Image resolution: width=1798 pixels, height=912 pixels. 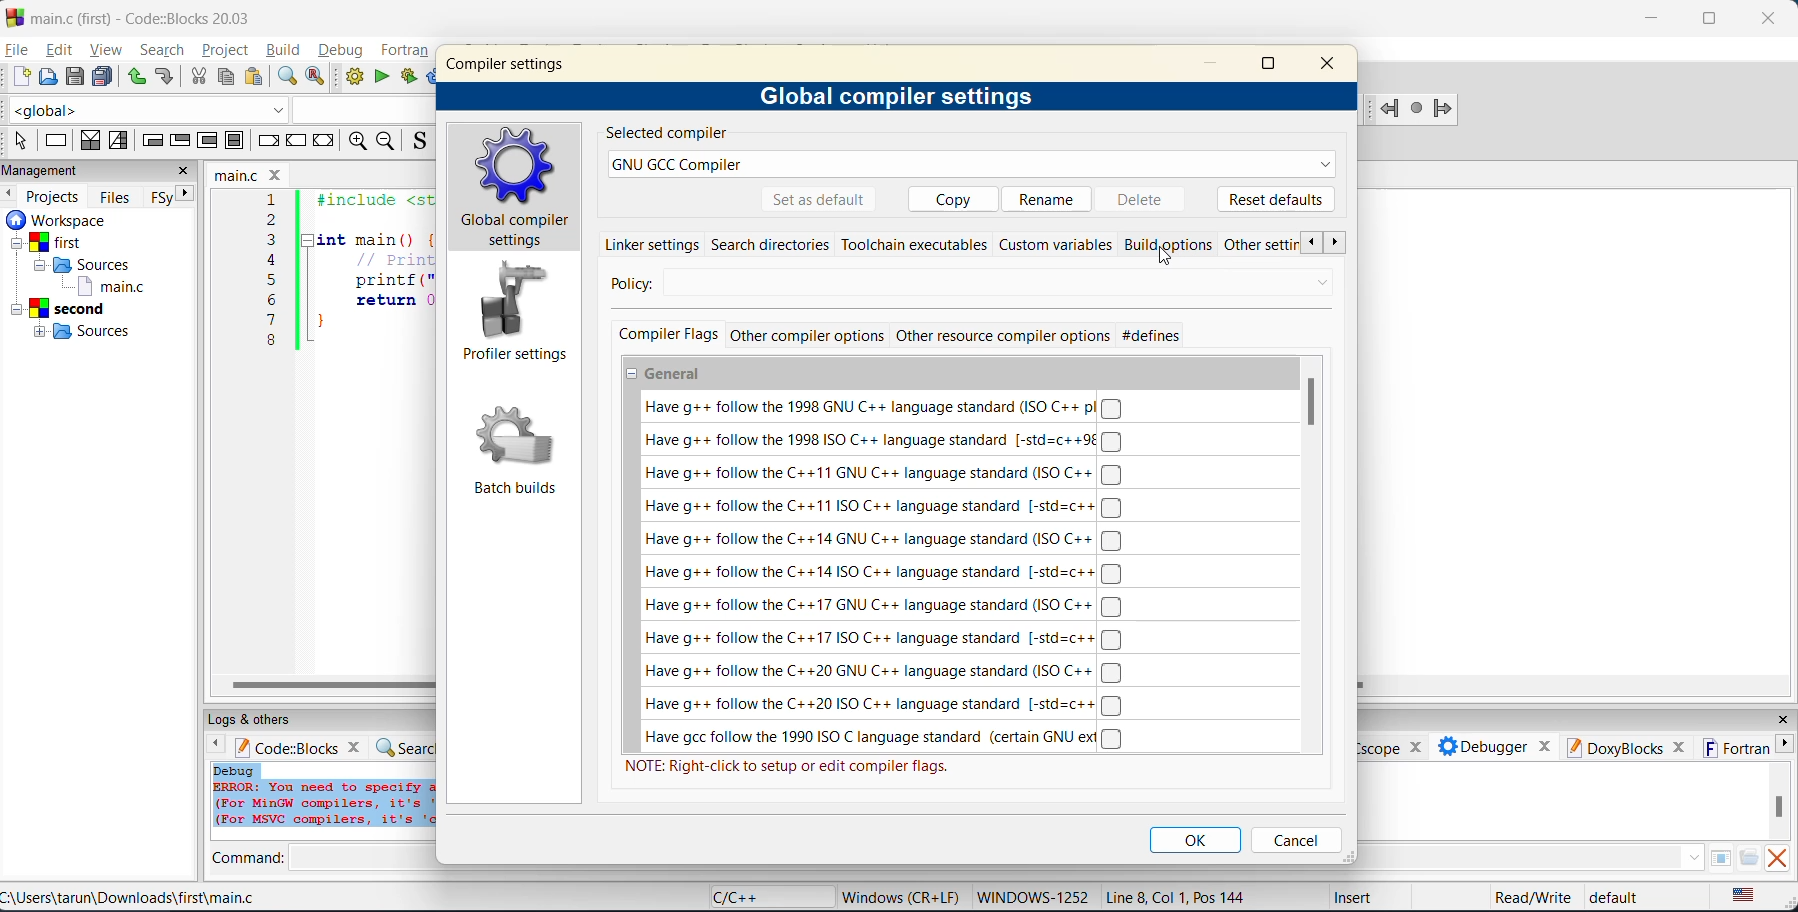 I want to click on previous, so click(x=1312, y=243).